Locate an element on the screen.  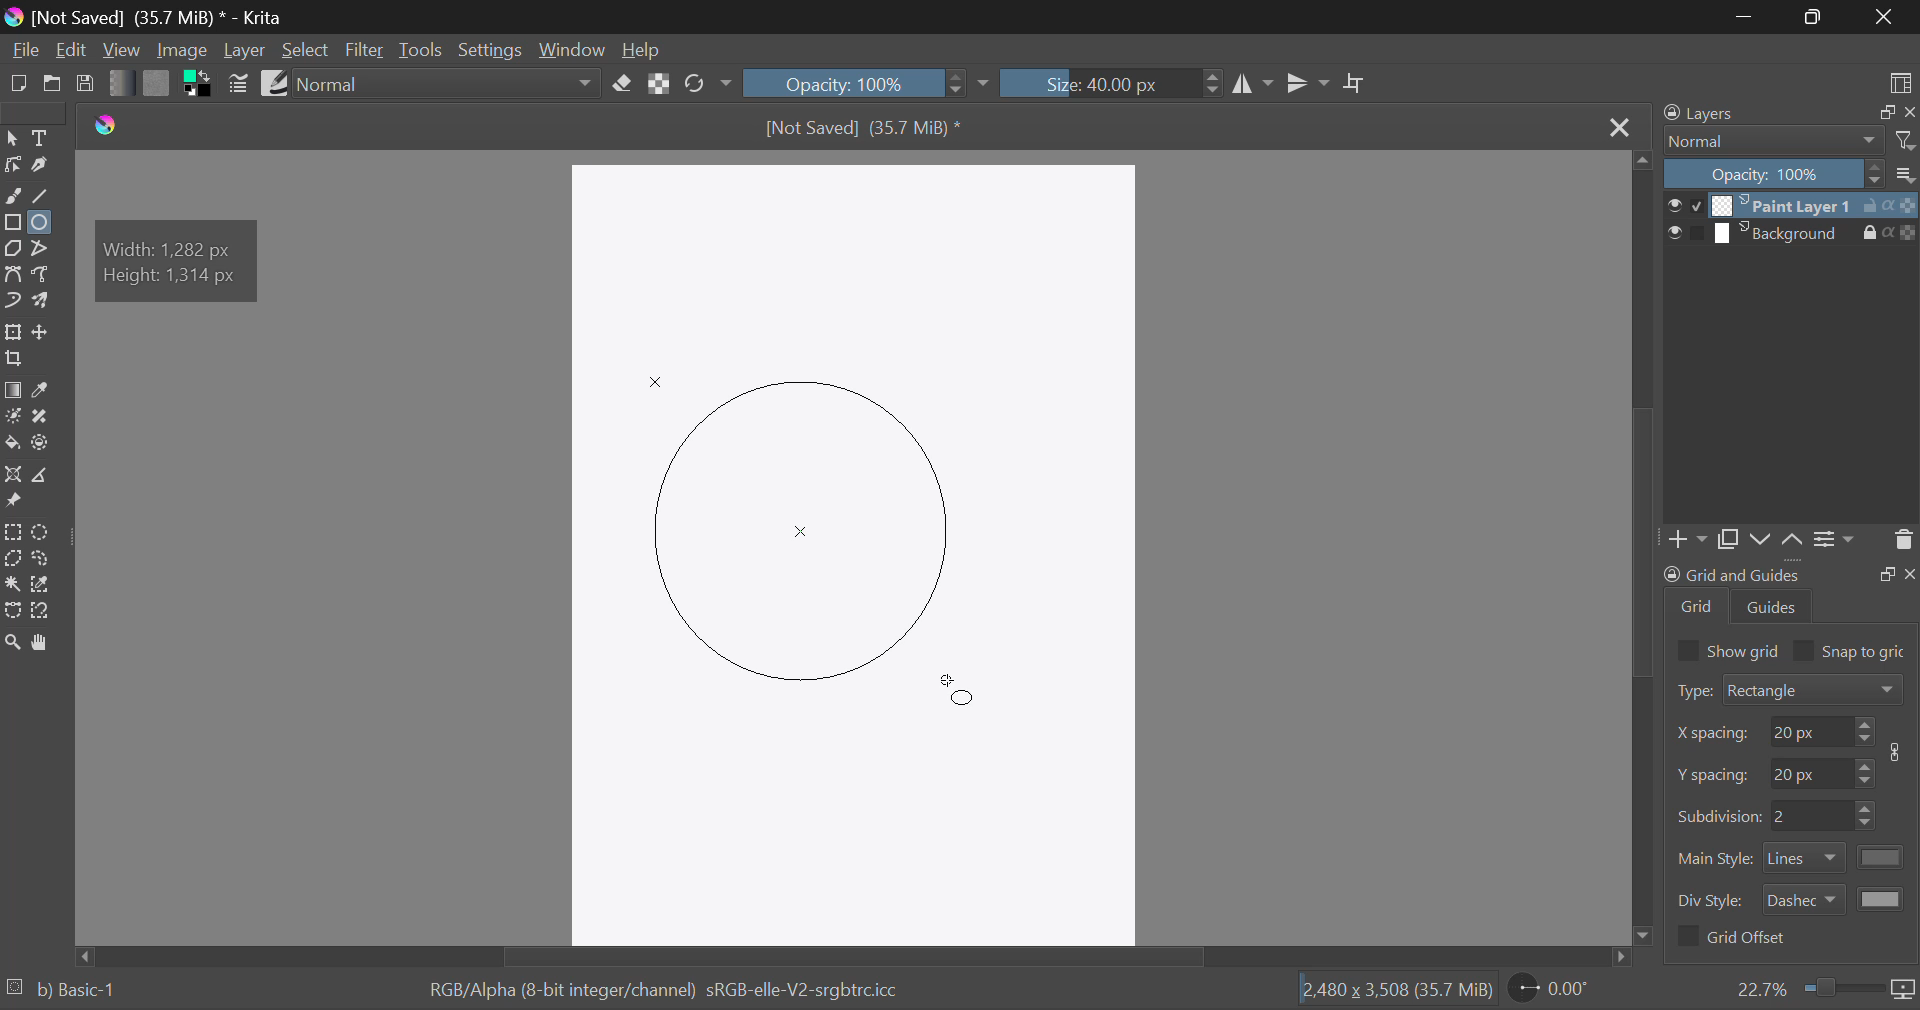
Freehand Path Tool is located at coordinates (42, 273).